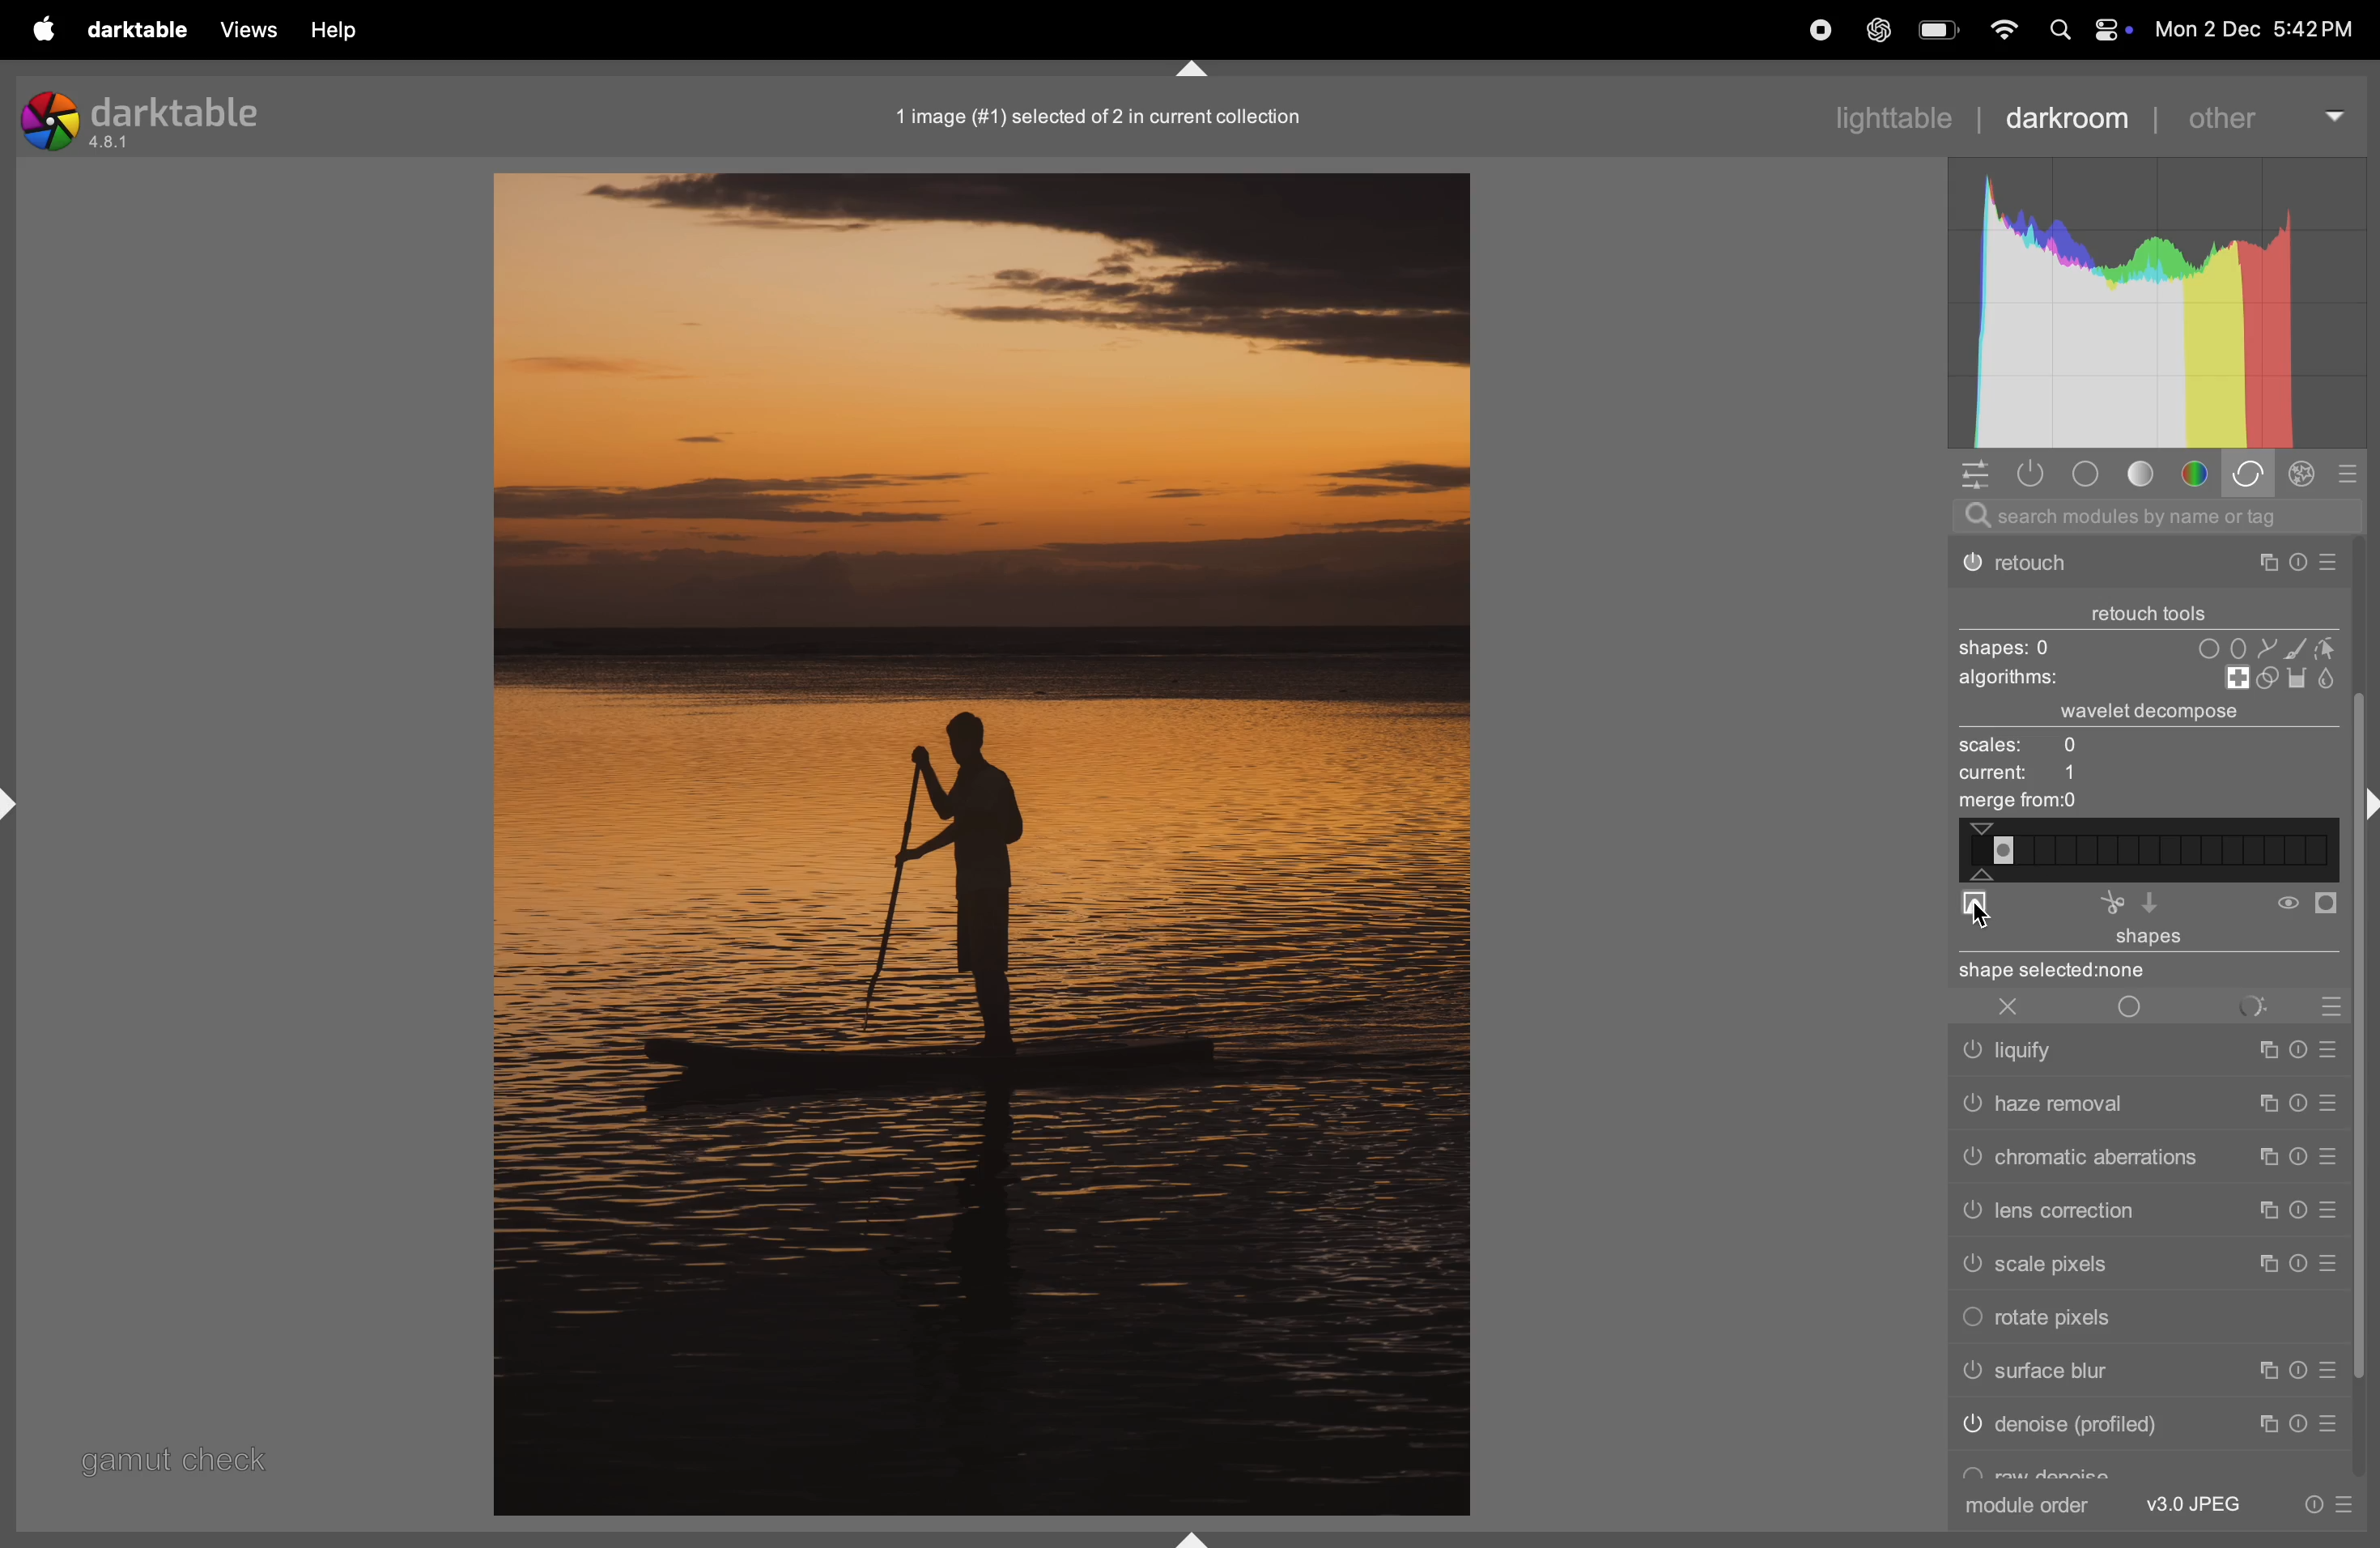 This screenshot has height=1548, width=2380. Describe the element at coordinates (2149, 1156) in the screenshot. I see `chromatic aberrations` at that location.